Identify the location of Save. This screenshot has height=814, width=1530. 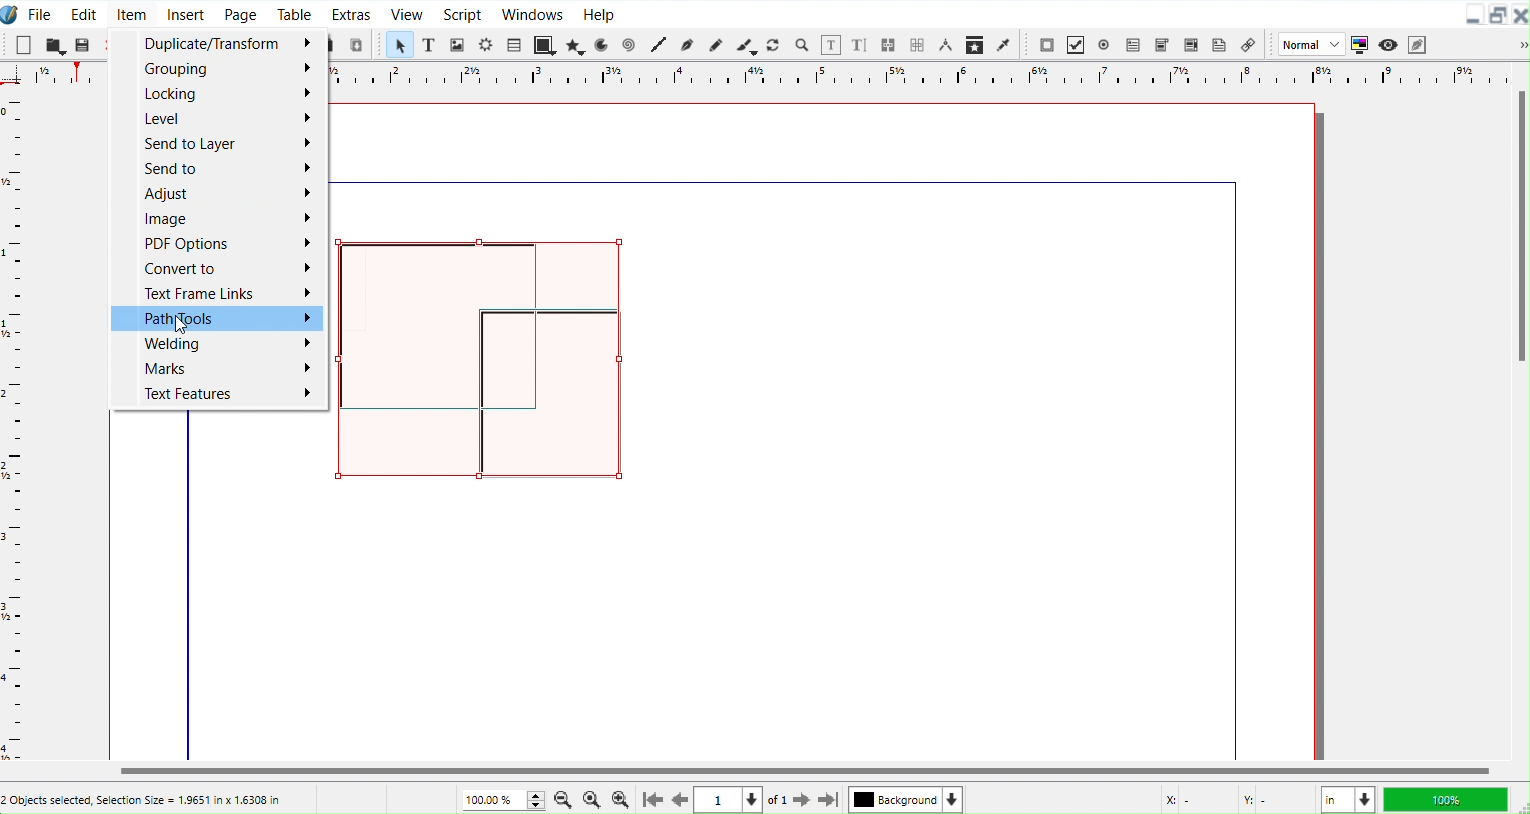
(83, 43).